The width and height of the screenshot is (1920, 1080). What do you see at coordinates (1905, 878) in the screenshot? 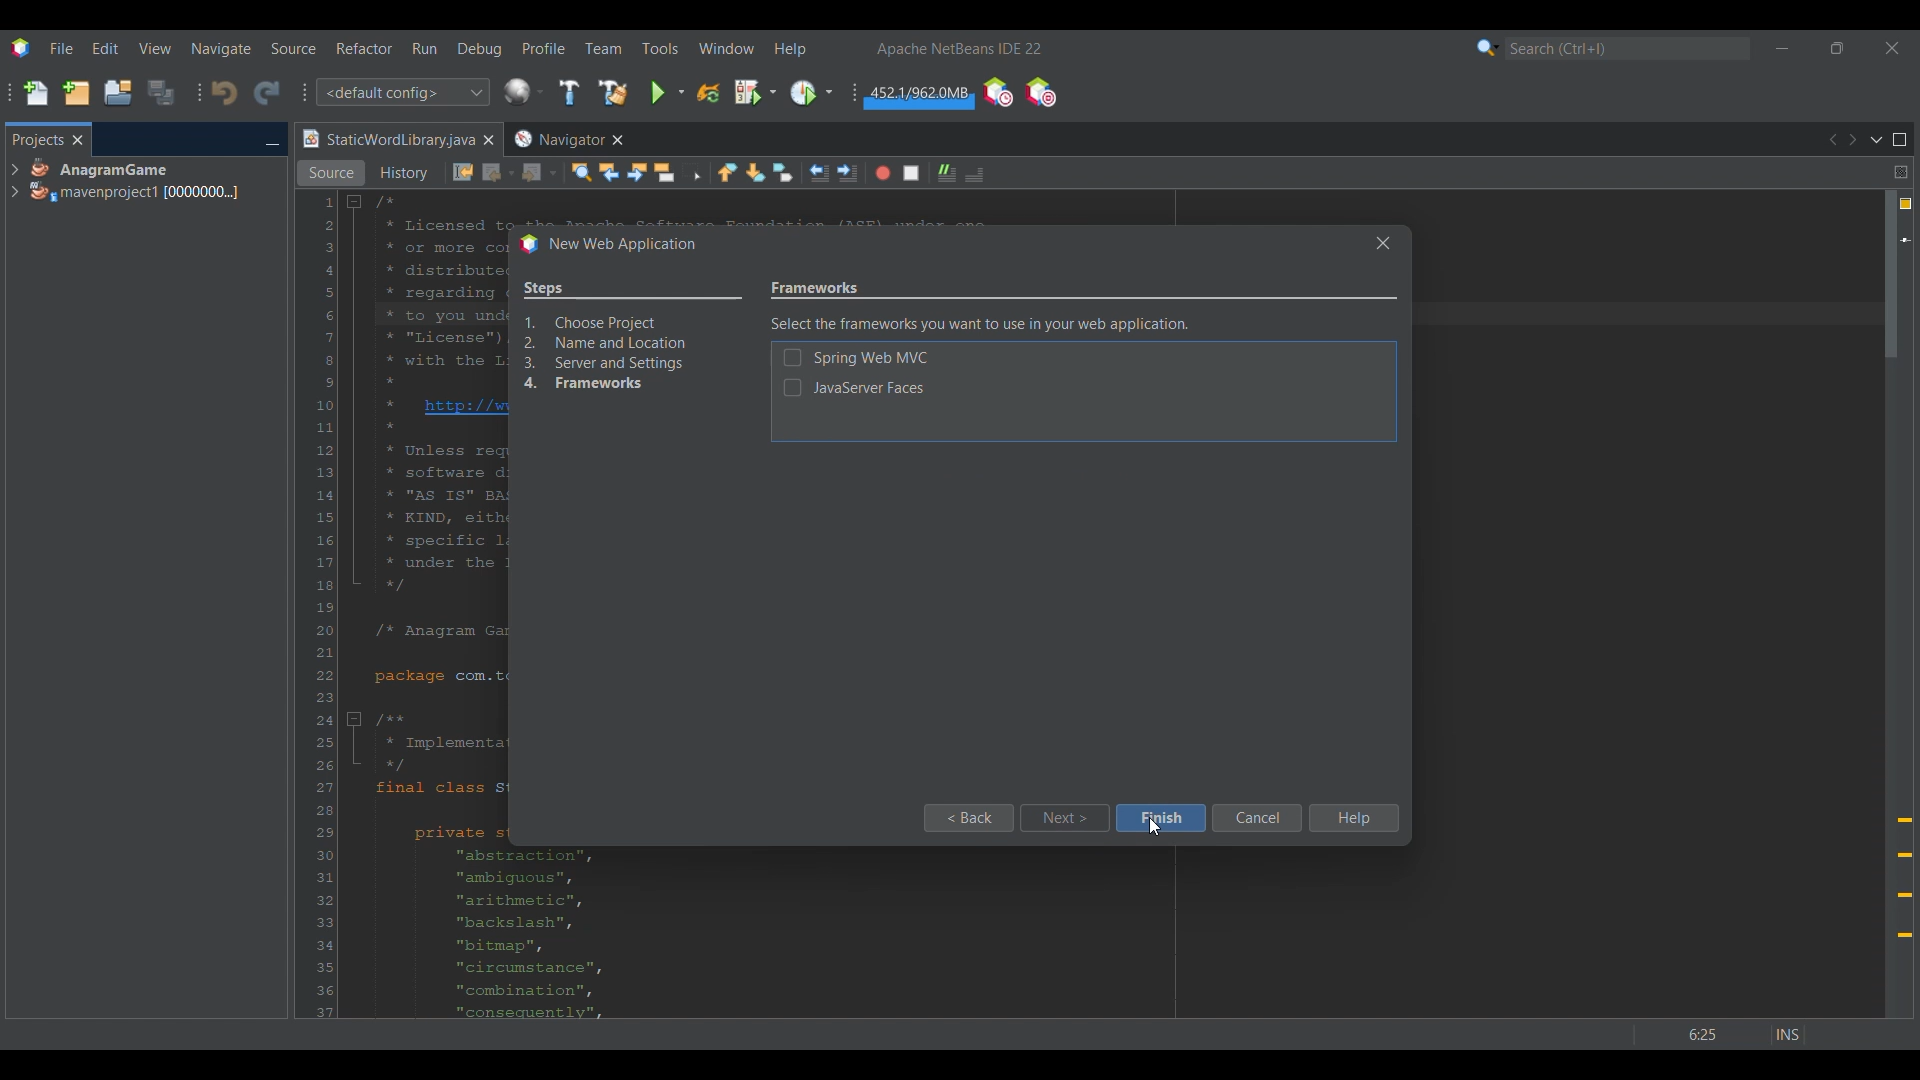
I see `Add @override annotation` at bounding box center [1905, 878].